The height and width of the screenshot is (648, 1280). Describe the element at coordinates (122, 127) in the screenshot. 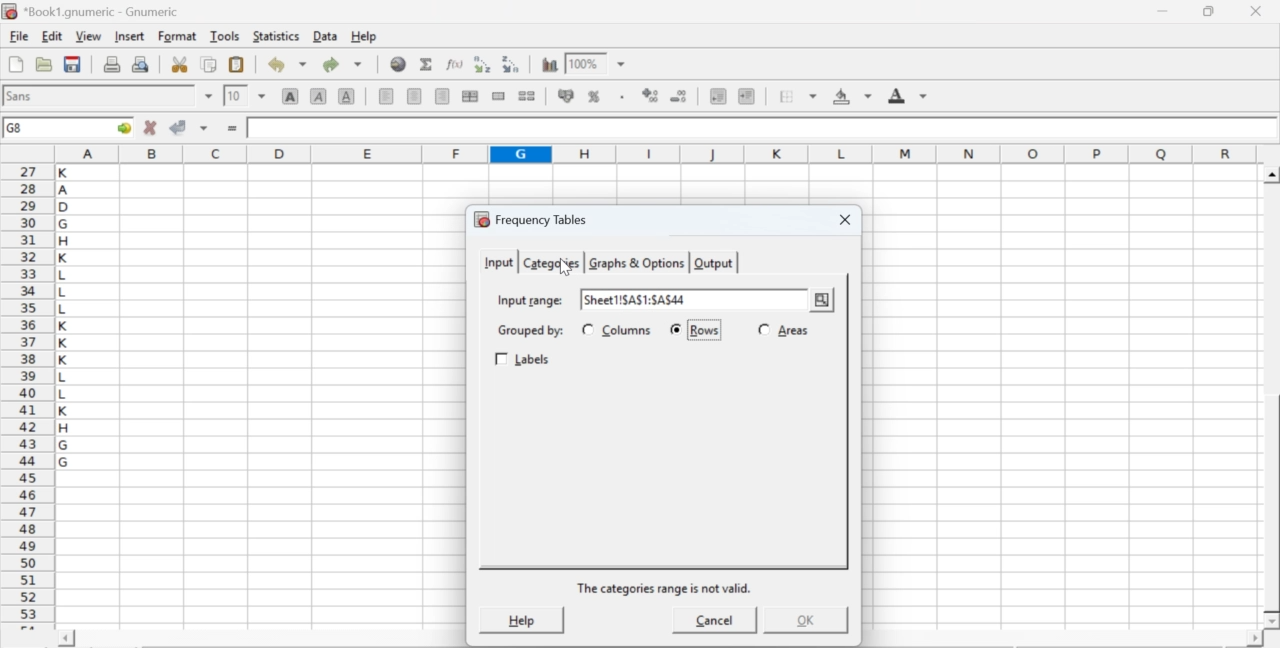

I see `go to` at that location.